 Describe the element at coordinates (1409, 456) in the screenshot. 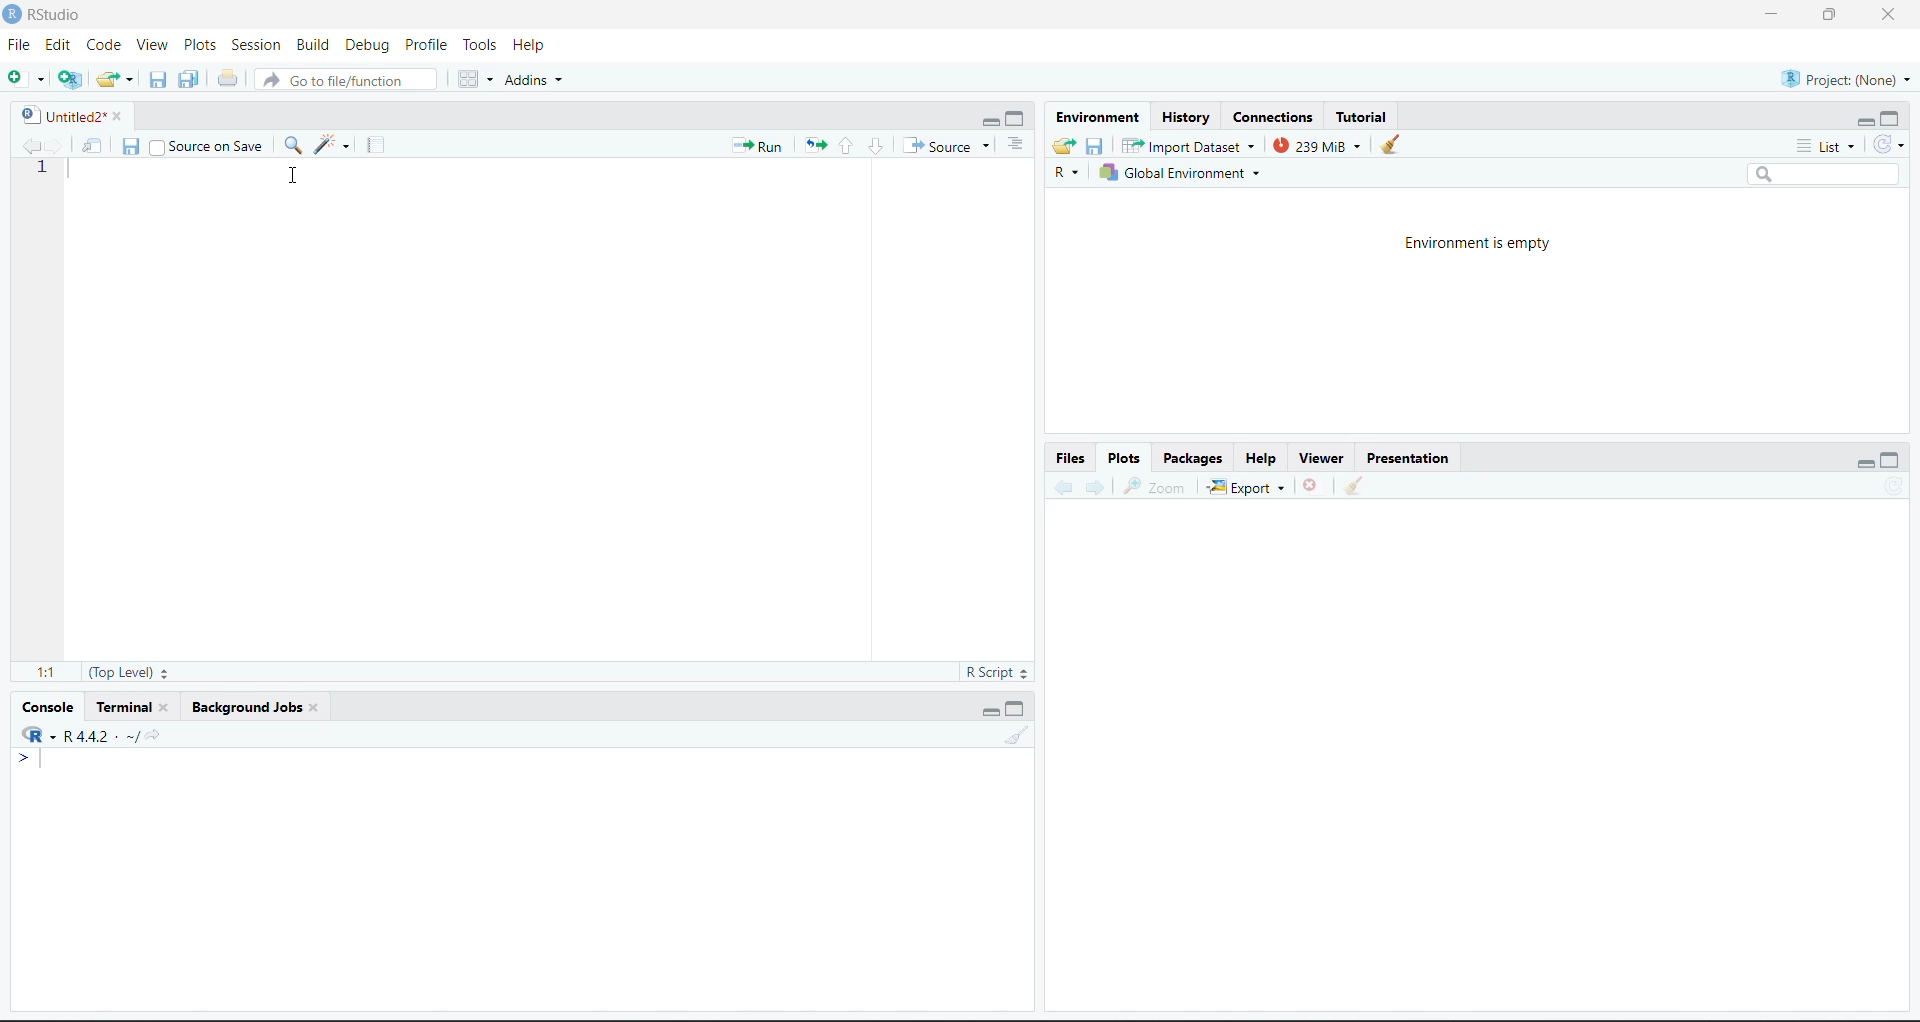

I see `Presentation` at that location.